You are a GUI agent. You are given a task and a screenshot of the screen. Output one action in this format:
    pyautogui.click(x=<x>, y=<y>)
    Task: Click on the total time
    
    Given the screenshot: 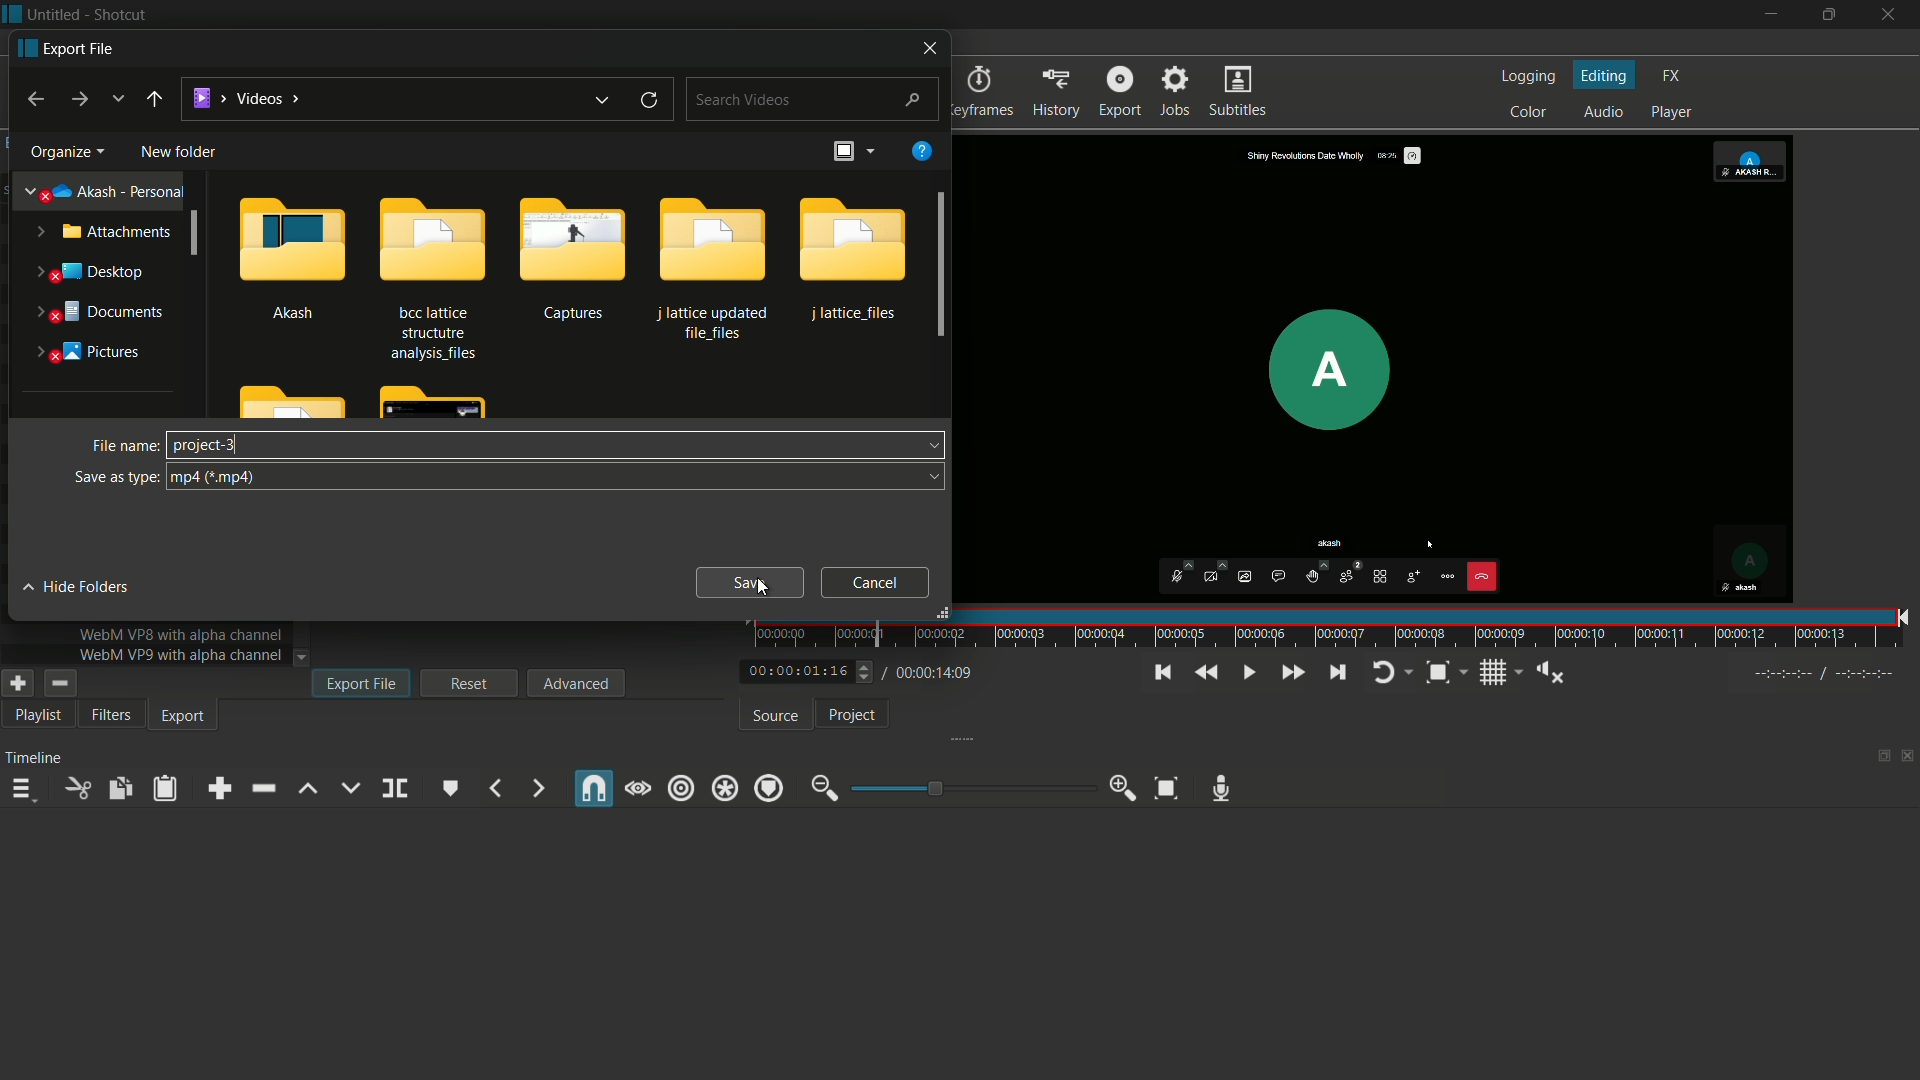 What is the action you would take?
    pyautogui.click(x=937, y=673)
    